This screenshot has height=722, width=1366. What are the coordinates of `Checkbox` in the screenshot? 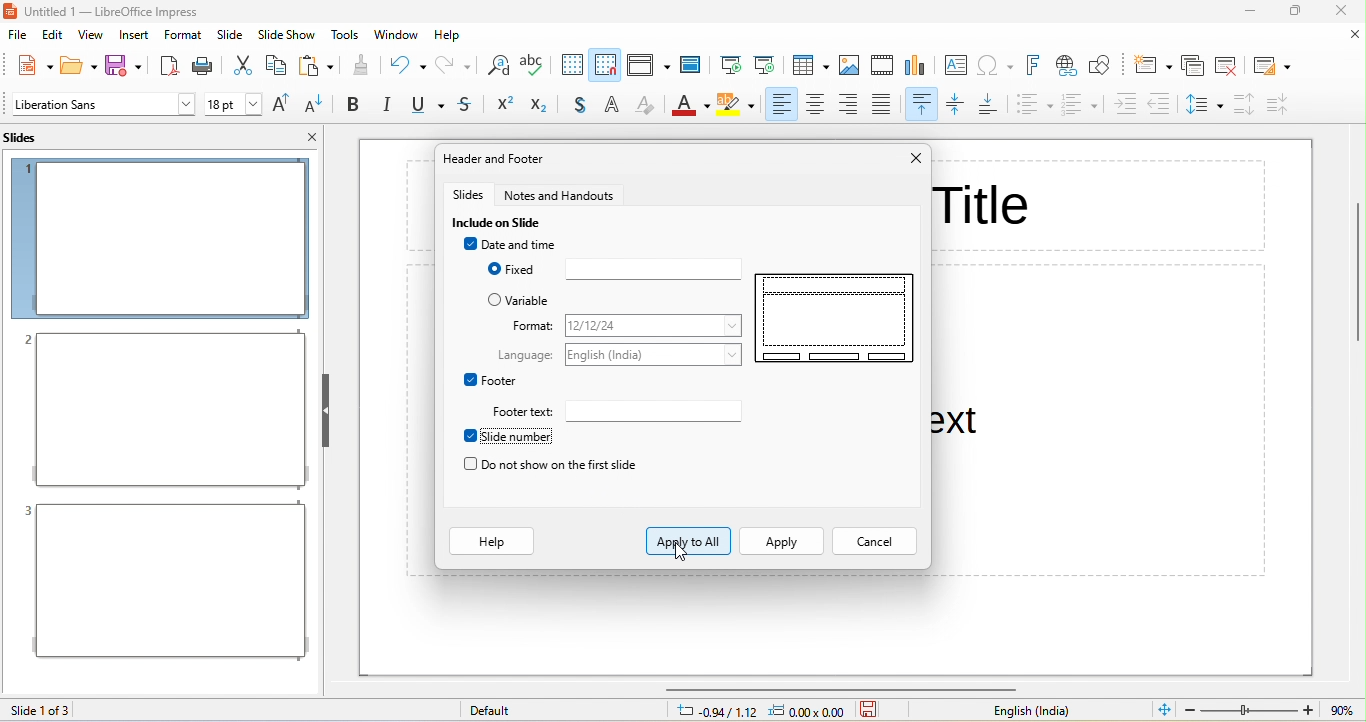 It's located at (491, 269).